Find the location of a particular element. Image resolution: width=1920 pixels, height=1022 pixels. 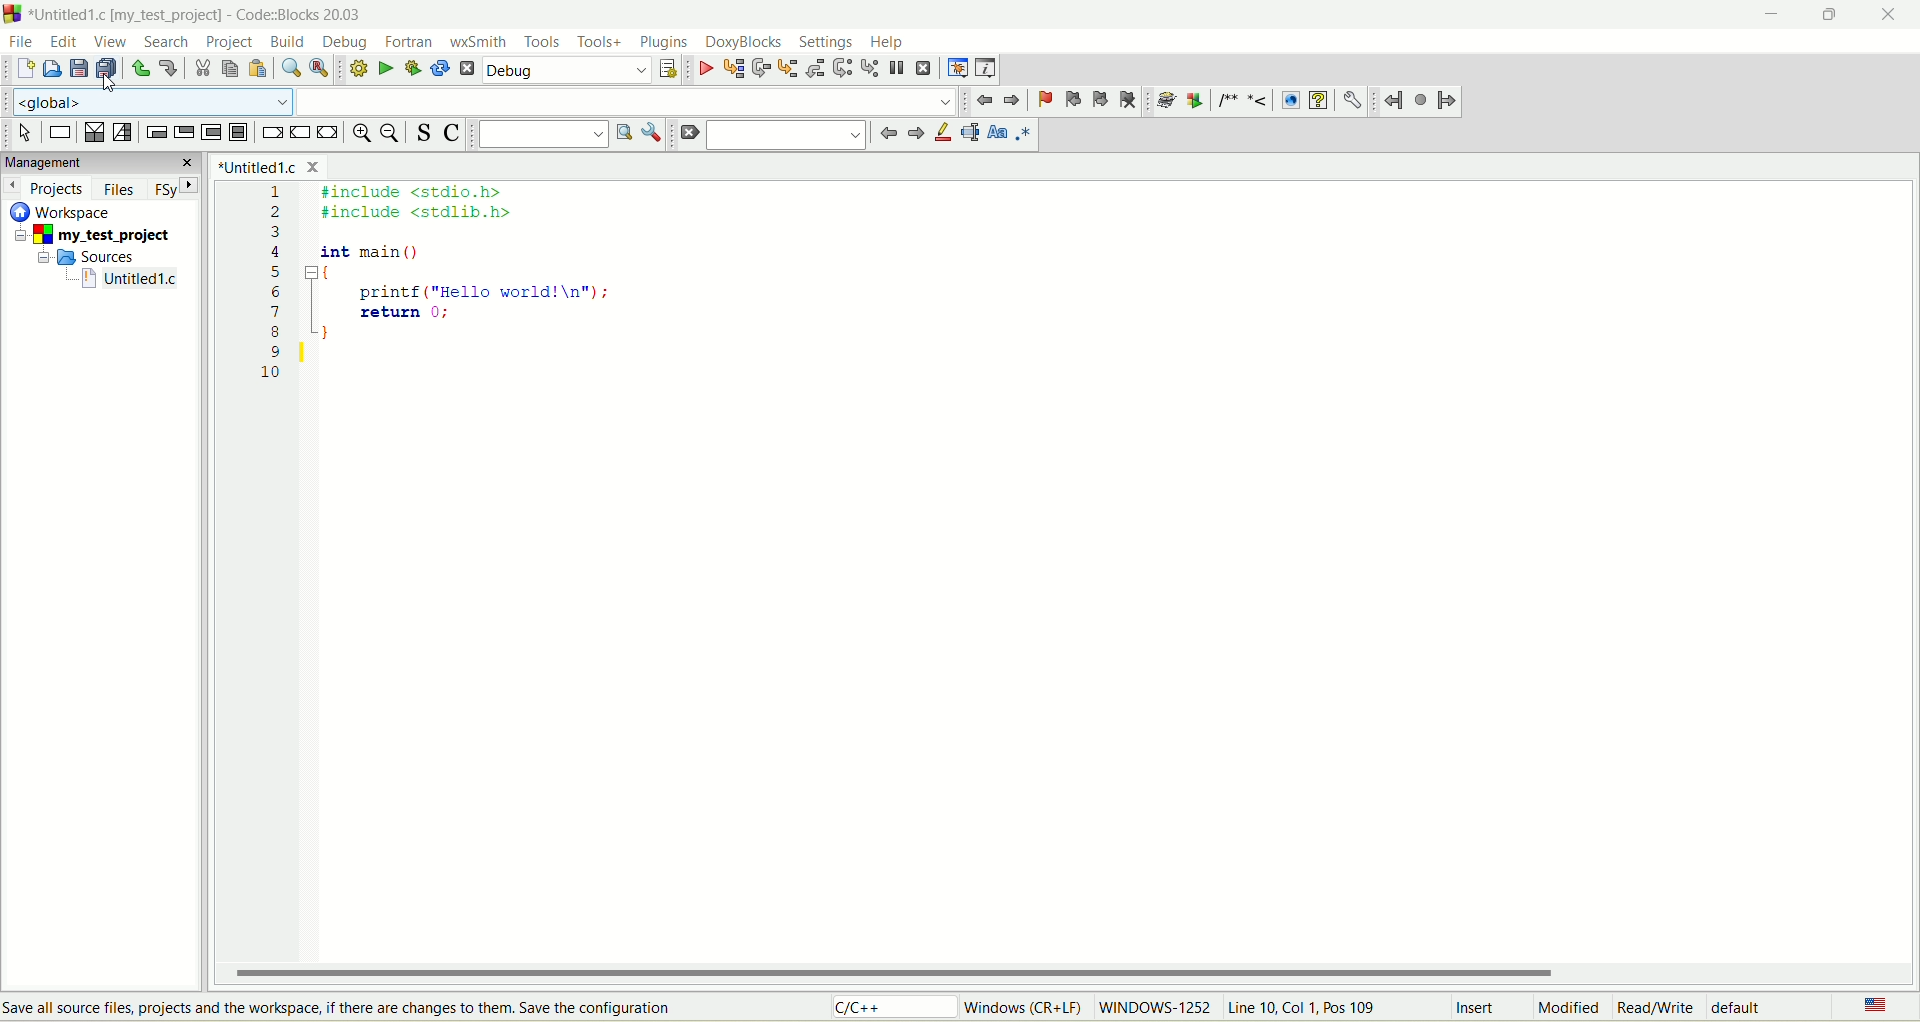

minimize is located at coordinates (1777, 13).